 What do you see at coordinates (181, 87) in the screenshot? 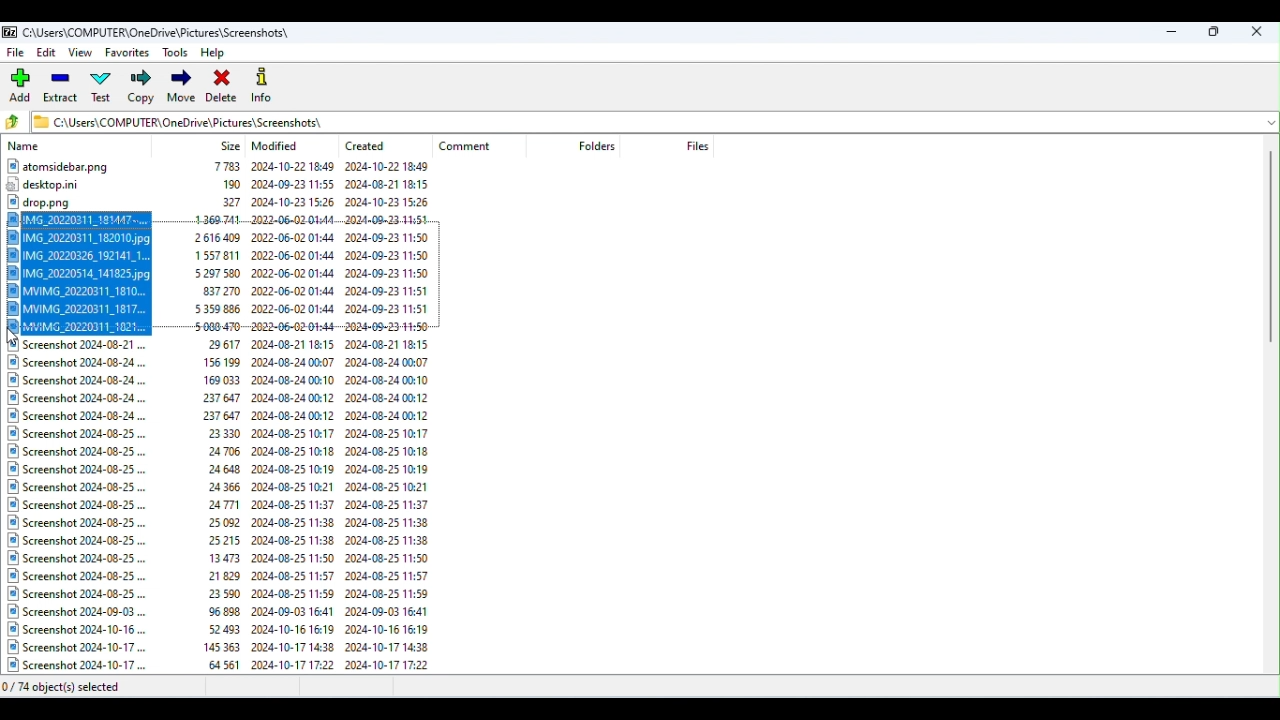
I see `Move` at bounding box center [181, 87].